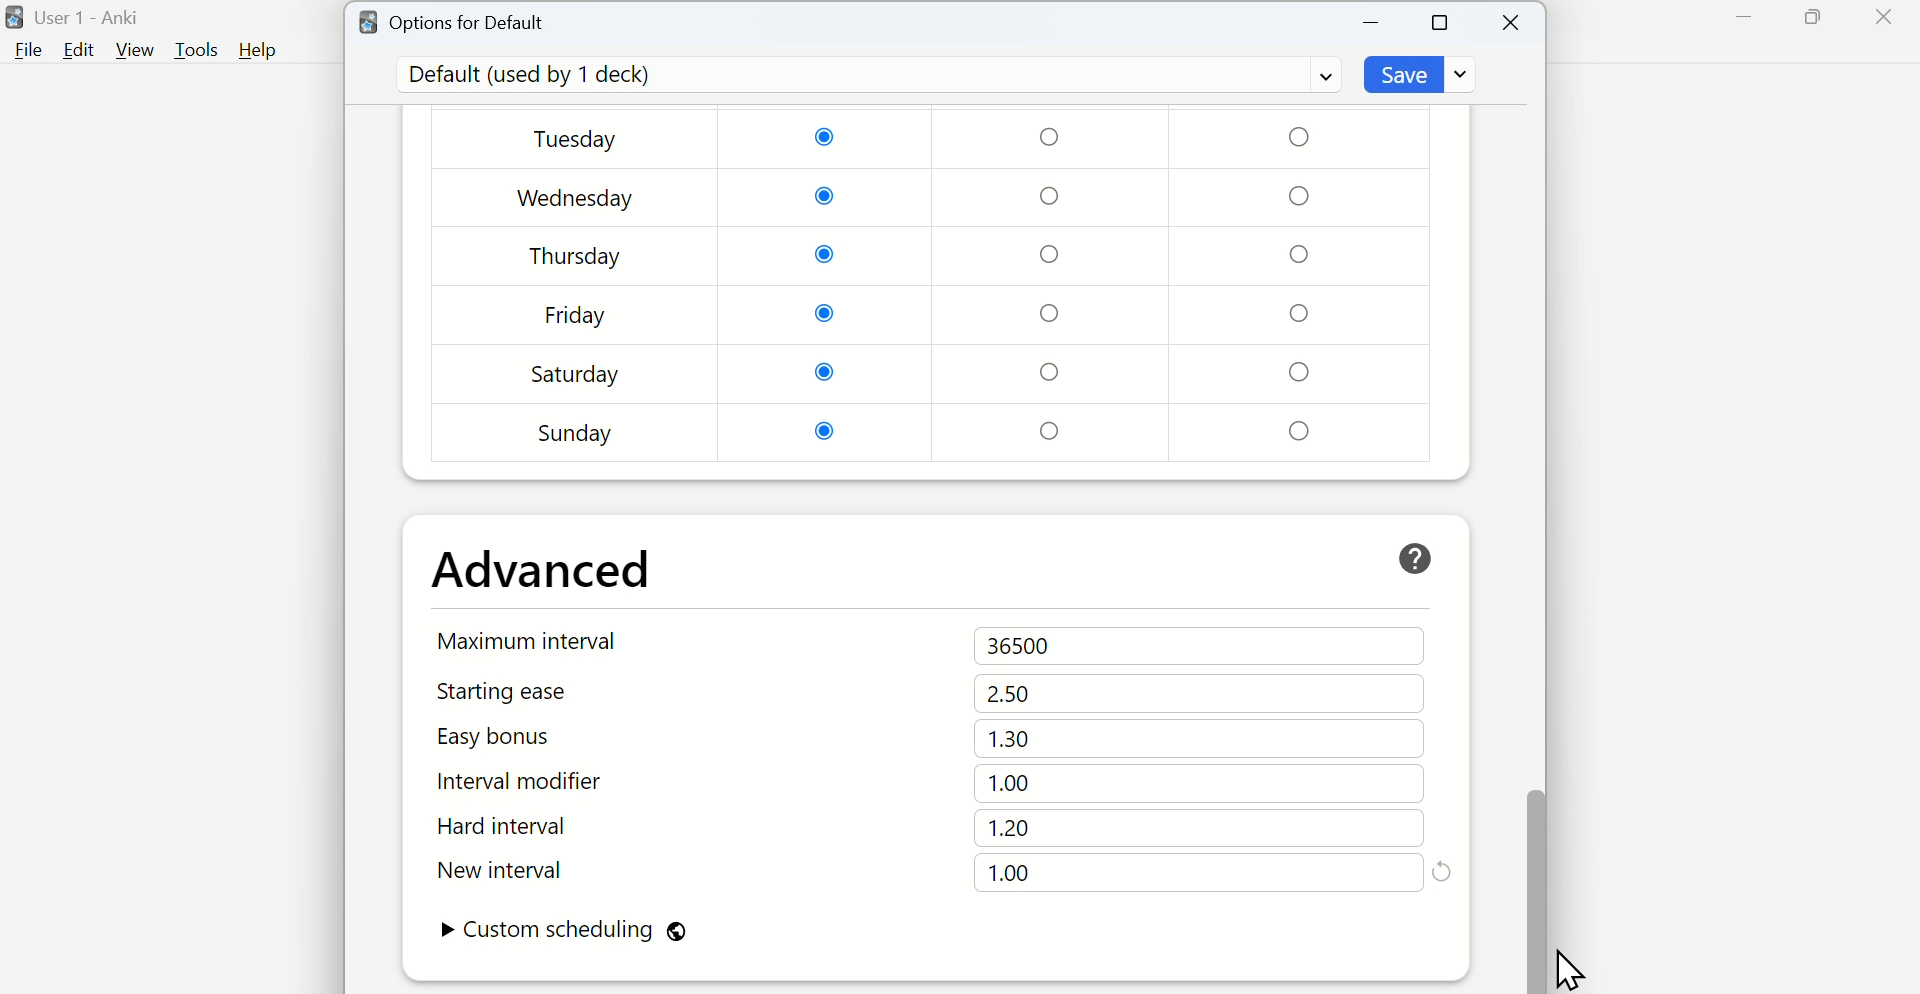  Describe the element at coordinates (1883, 18) in the screenshot. I see `Close` at that location.